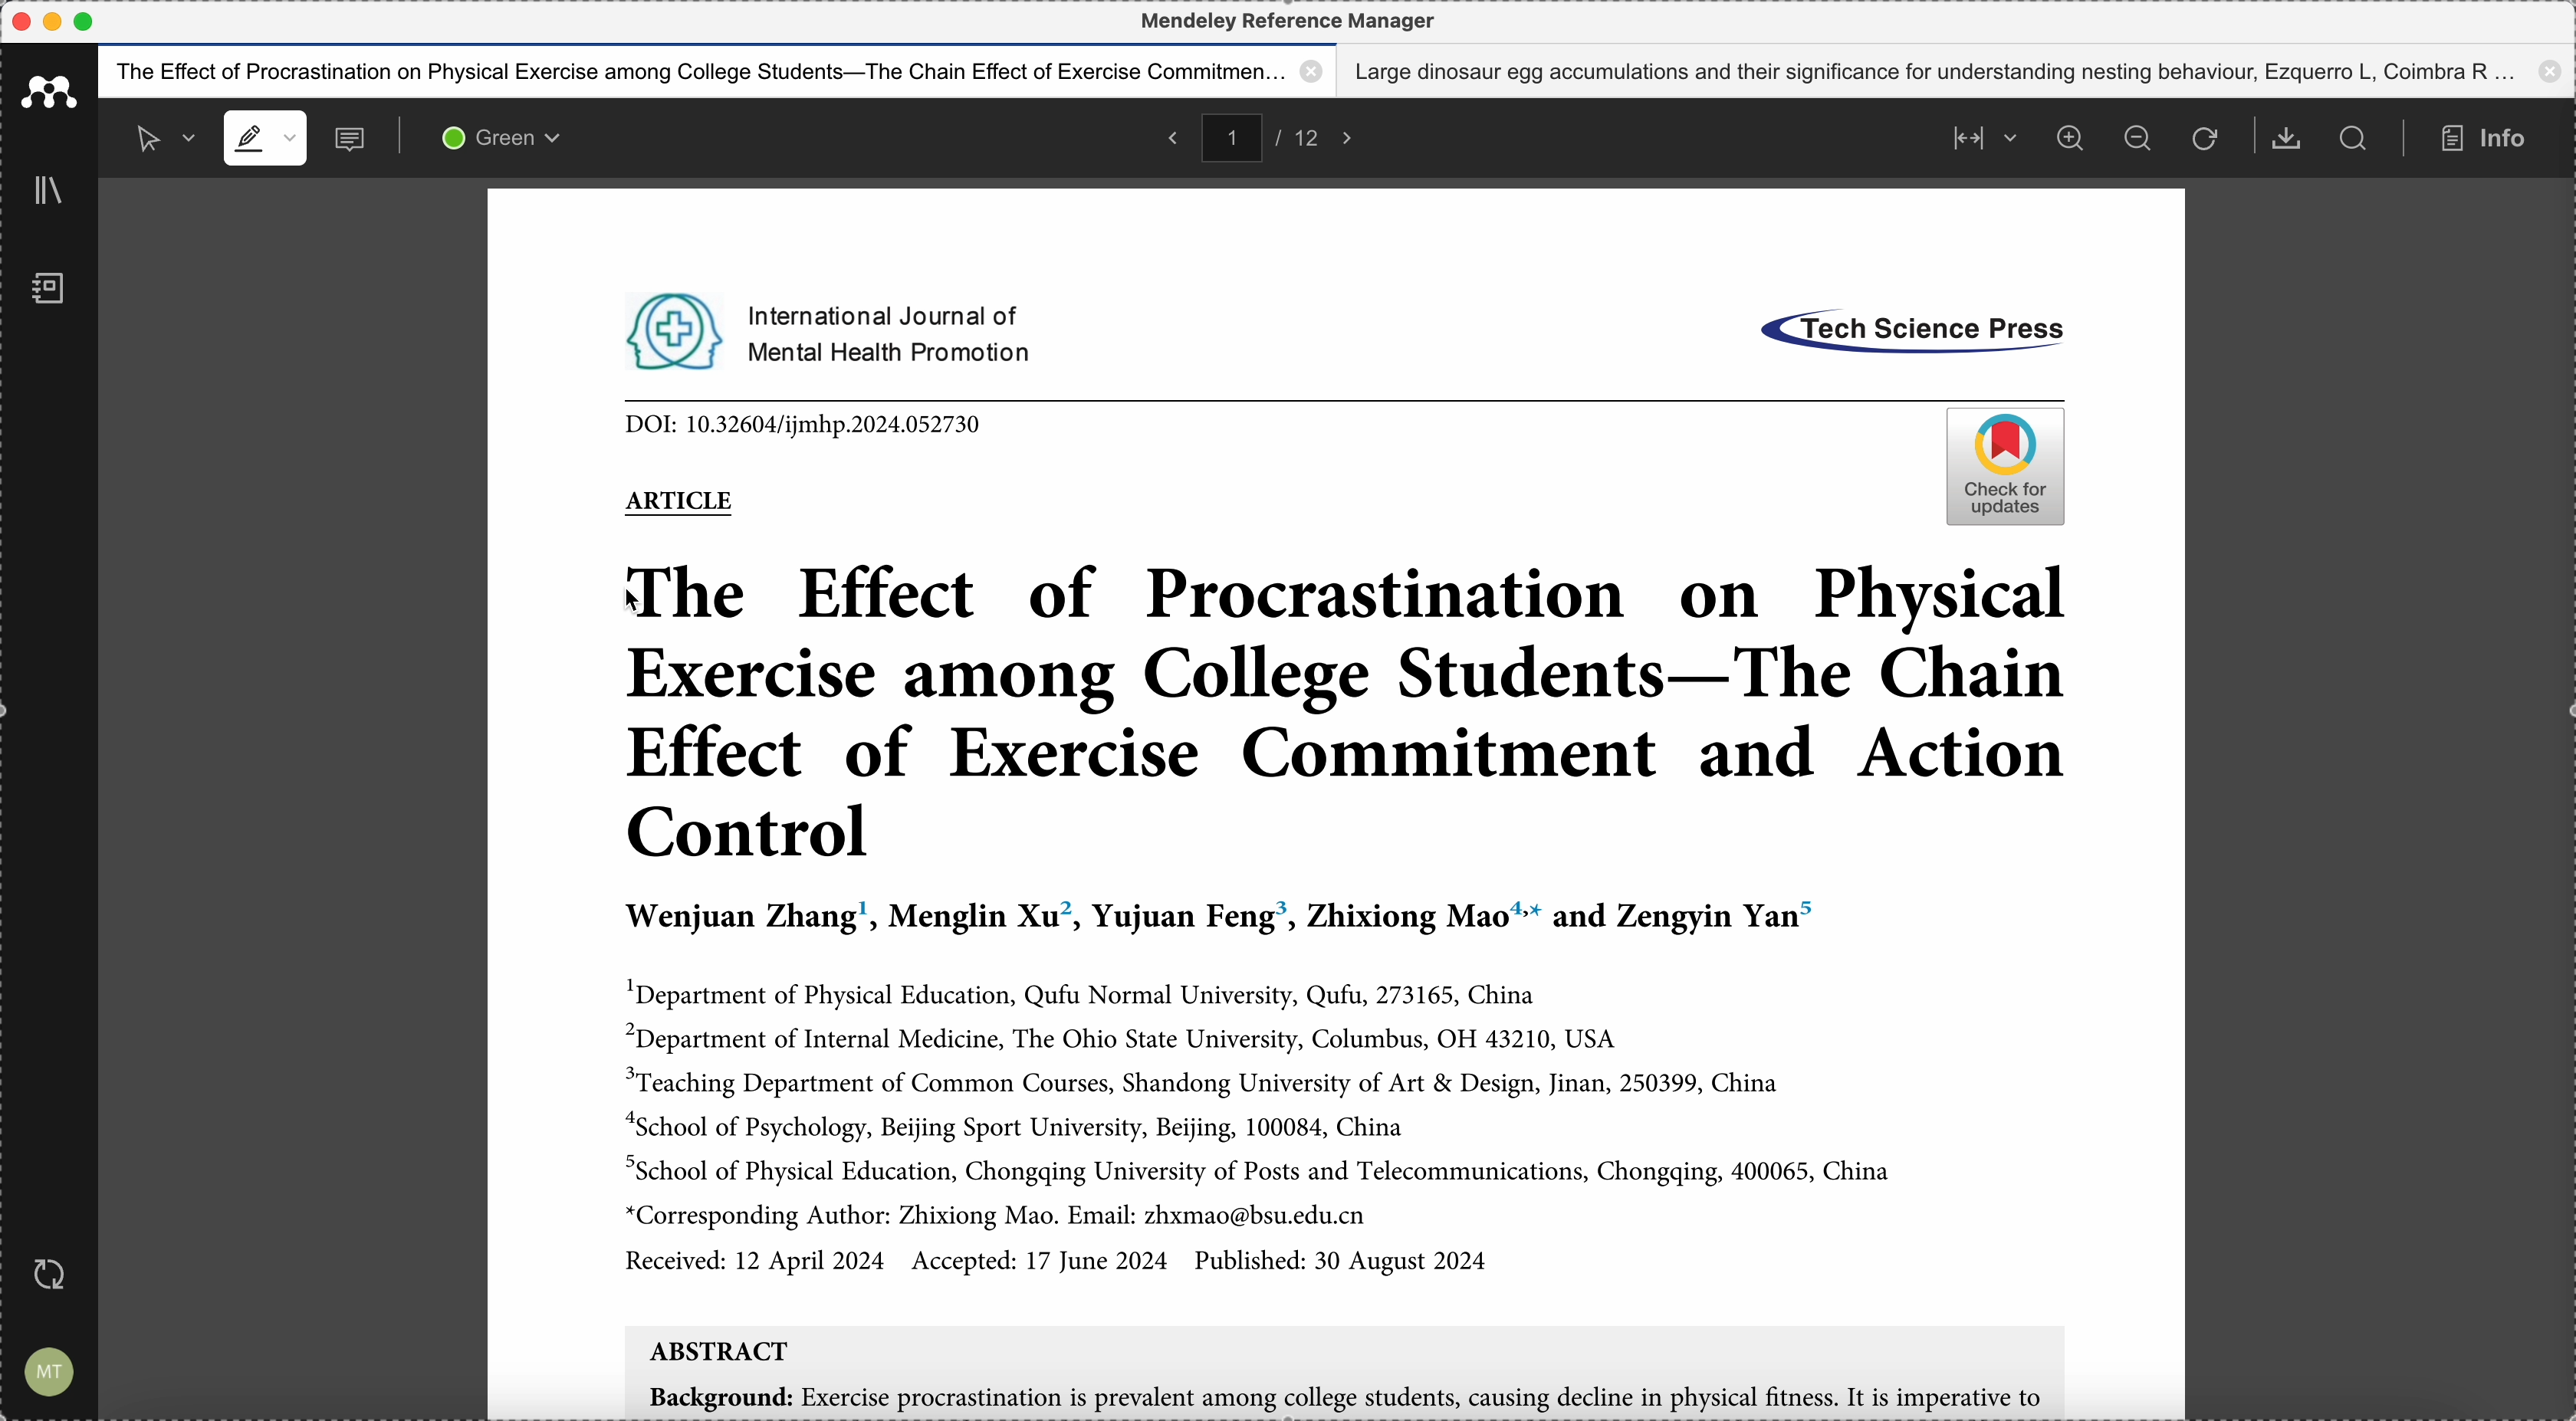 The image size is (2576, 1421). Describe the element at coordinates (1269, 135) in the screenshot. I see `pages` at that location.